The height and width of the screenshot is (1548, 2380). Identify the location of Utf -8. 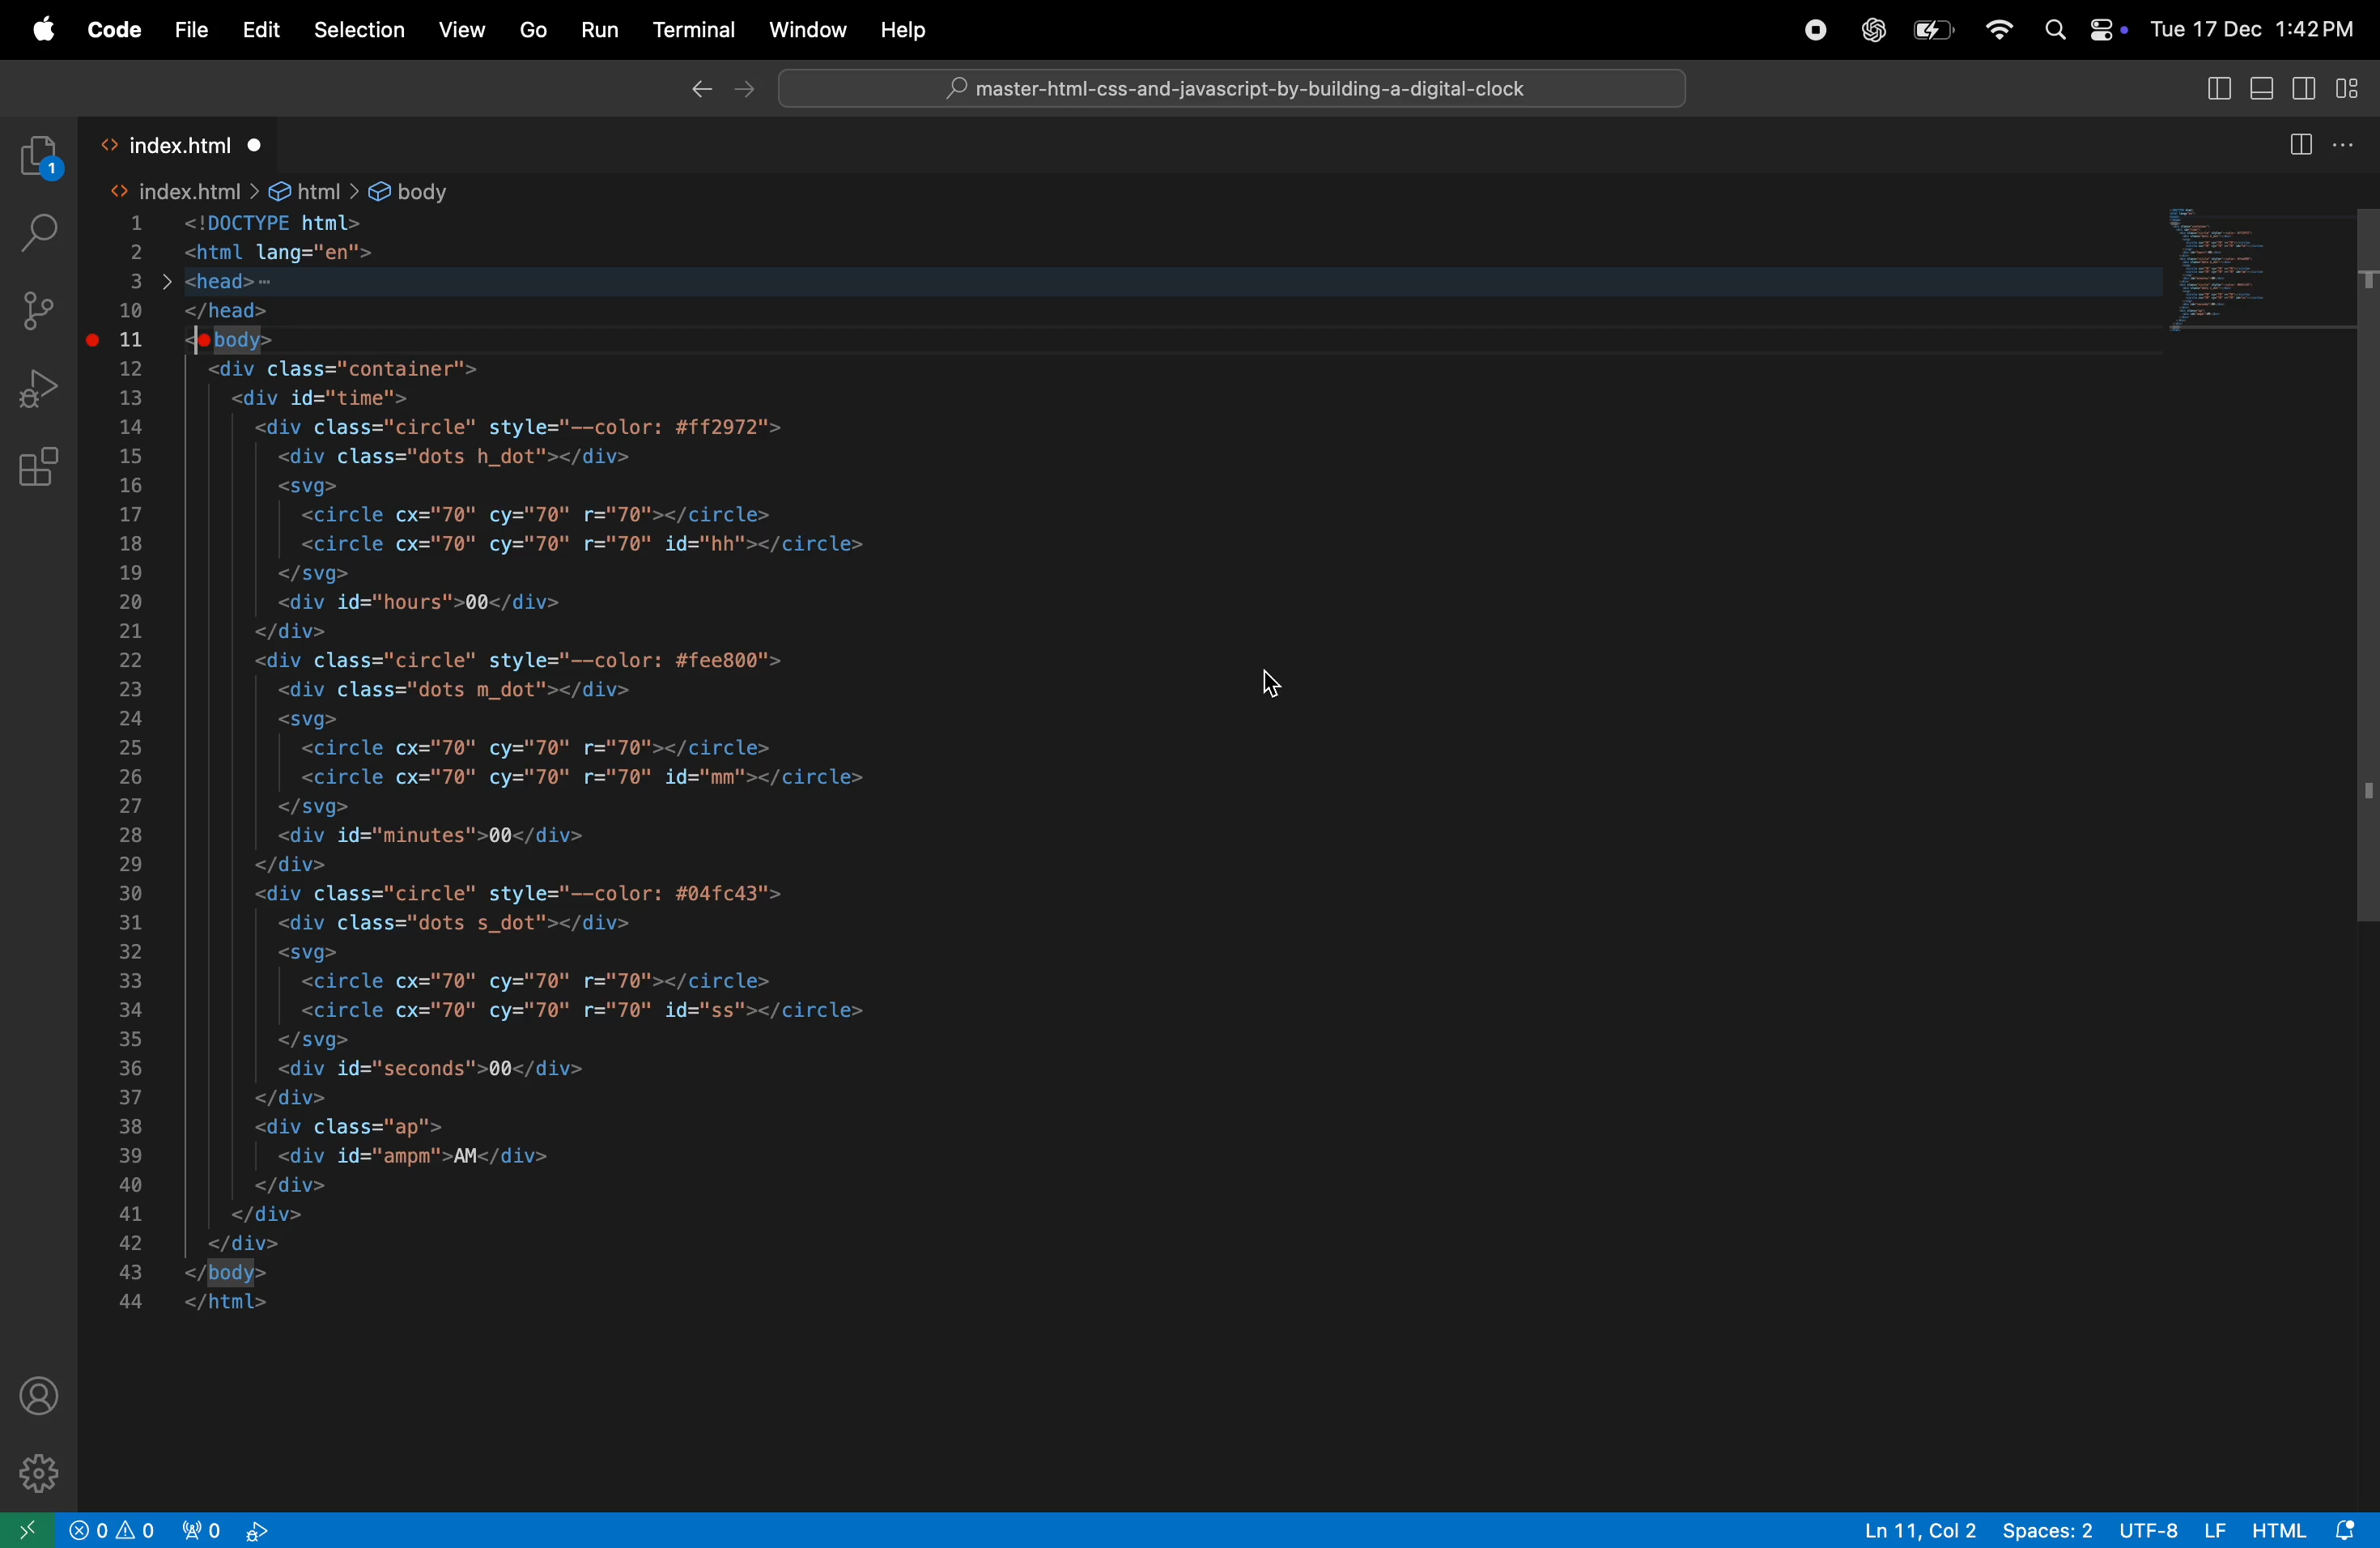
(2176, 1529).